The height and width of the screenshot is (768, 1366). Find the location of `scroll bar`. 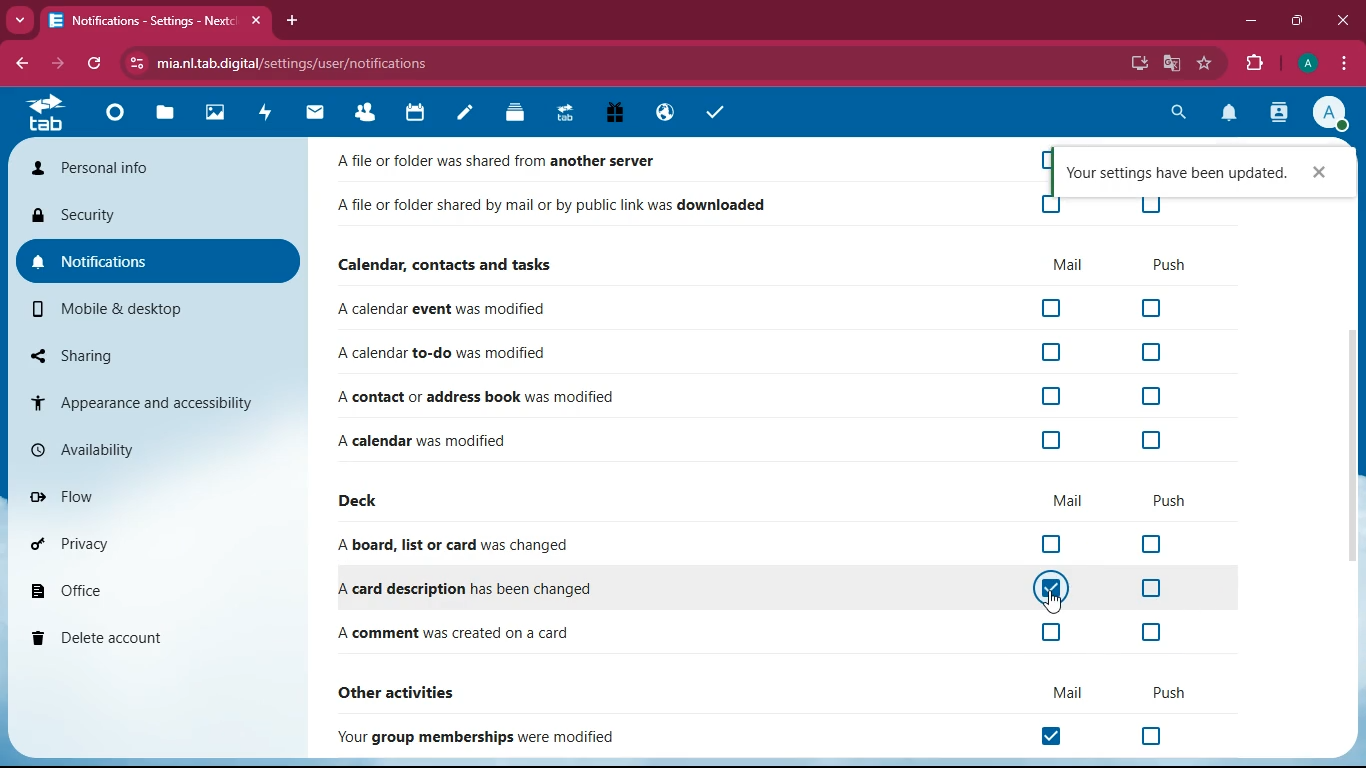

scroll bar is located at coordinates (1352, 450).